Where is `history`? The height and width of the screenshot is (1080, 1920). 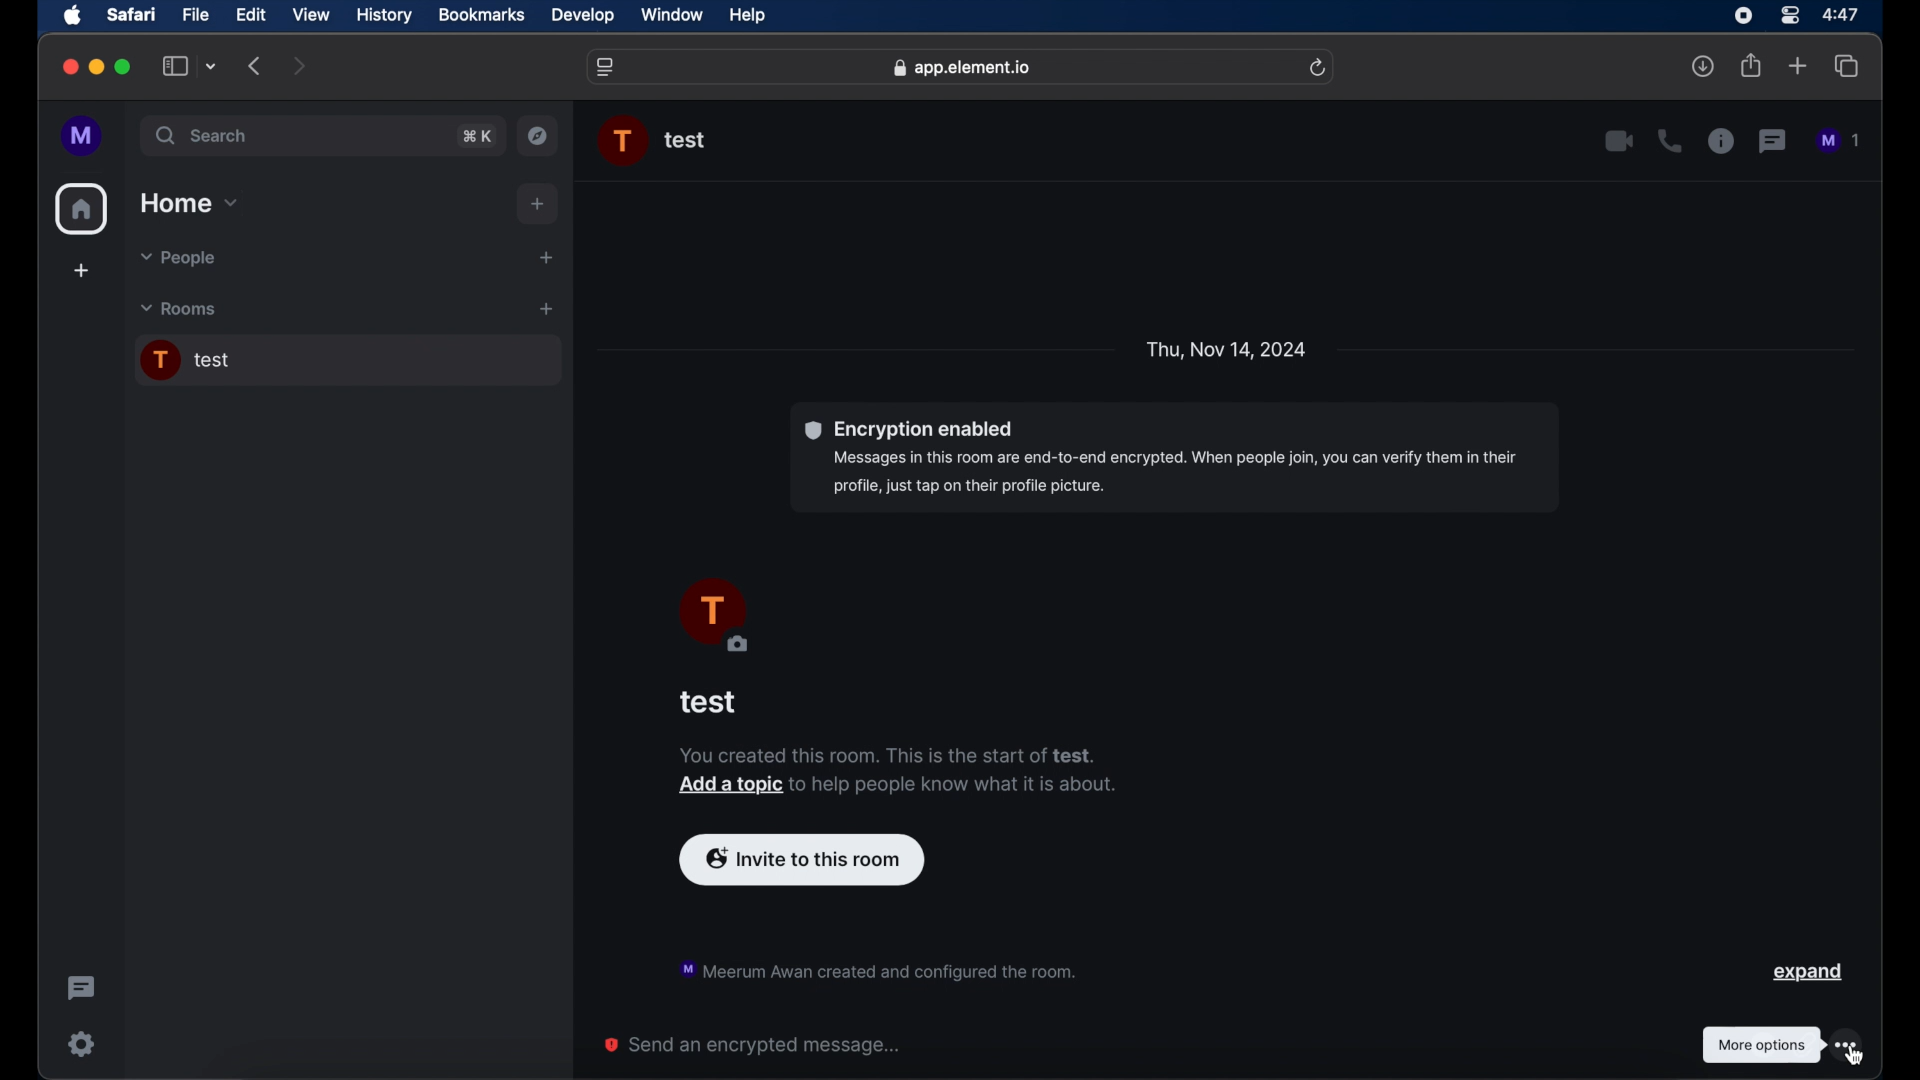
history is located at coordinates (384, 15).